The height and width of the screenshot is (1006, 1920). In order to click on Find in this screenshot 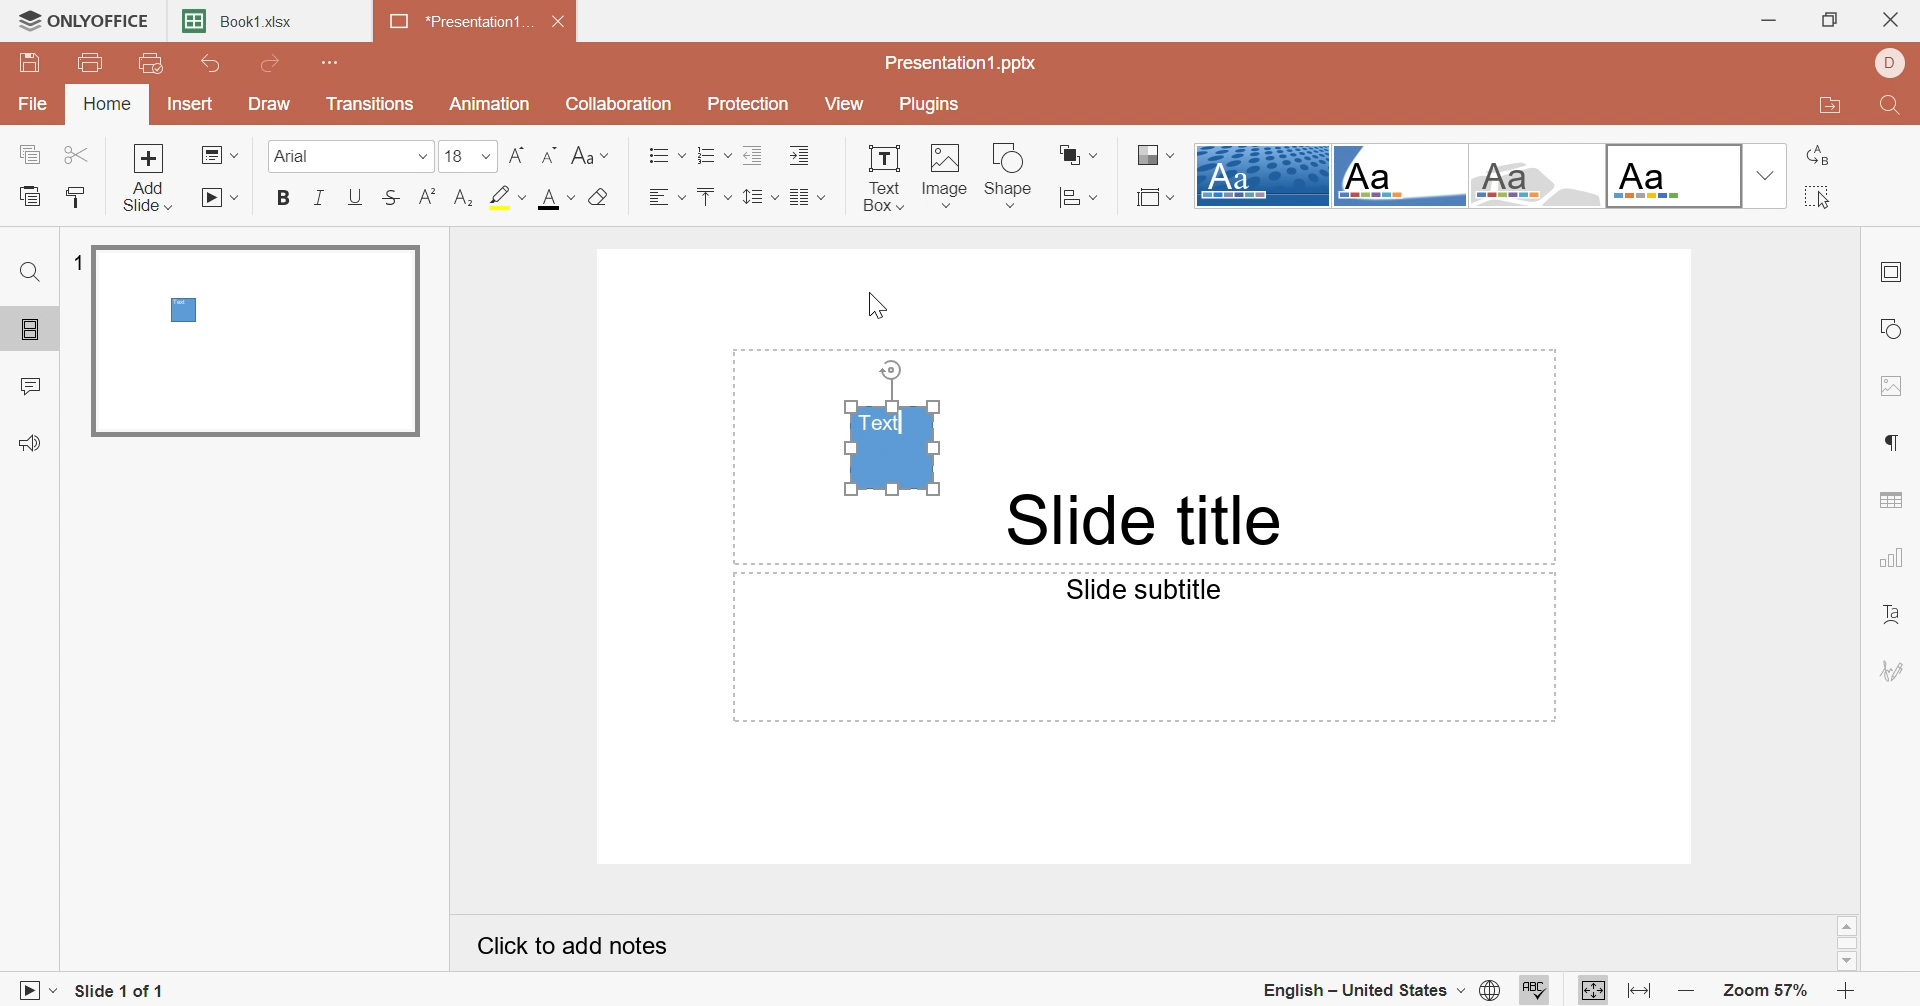, I will do `click(31, 272)`.